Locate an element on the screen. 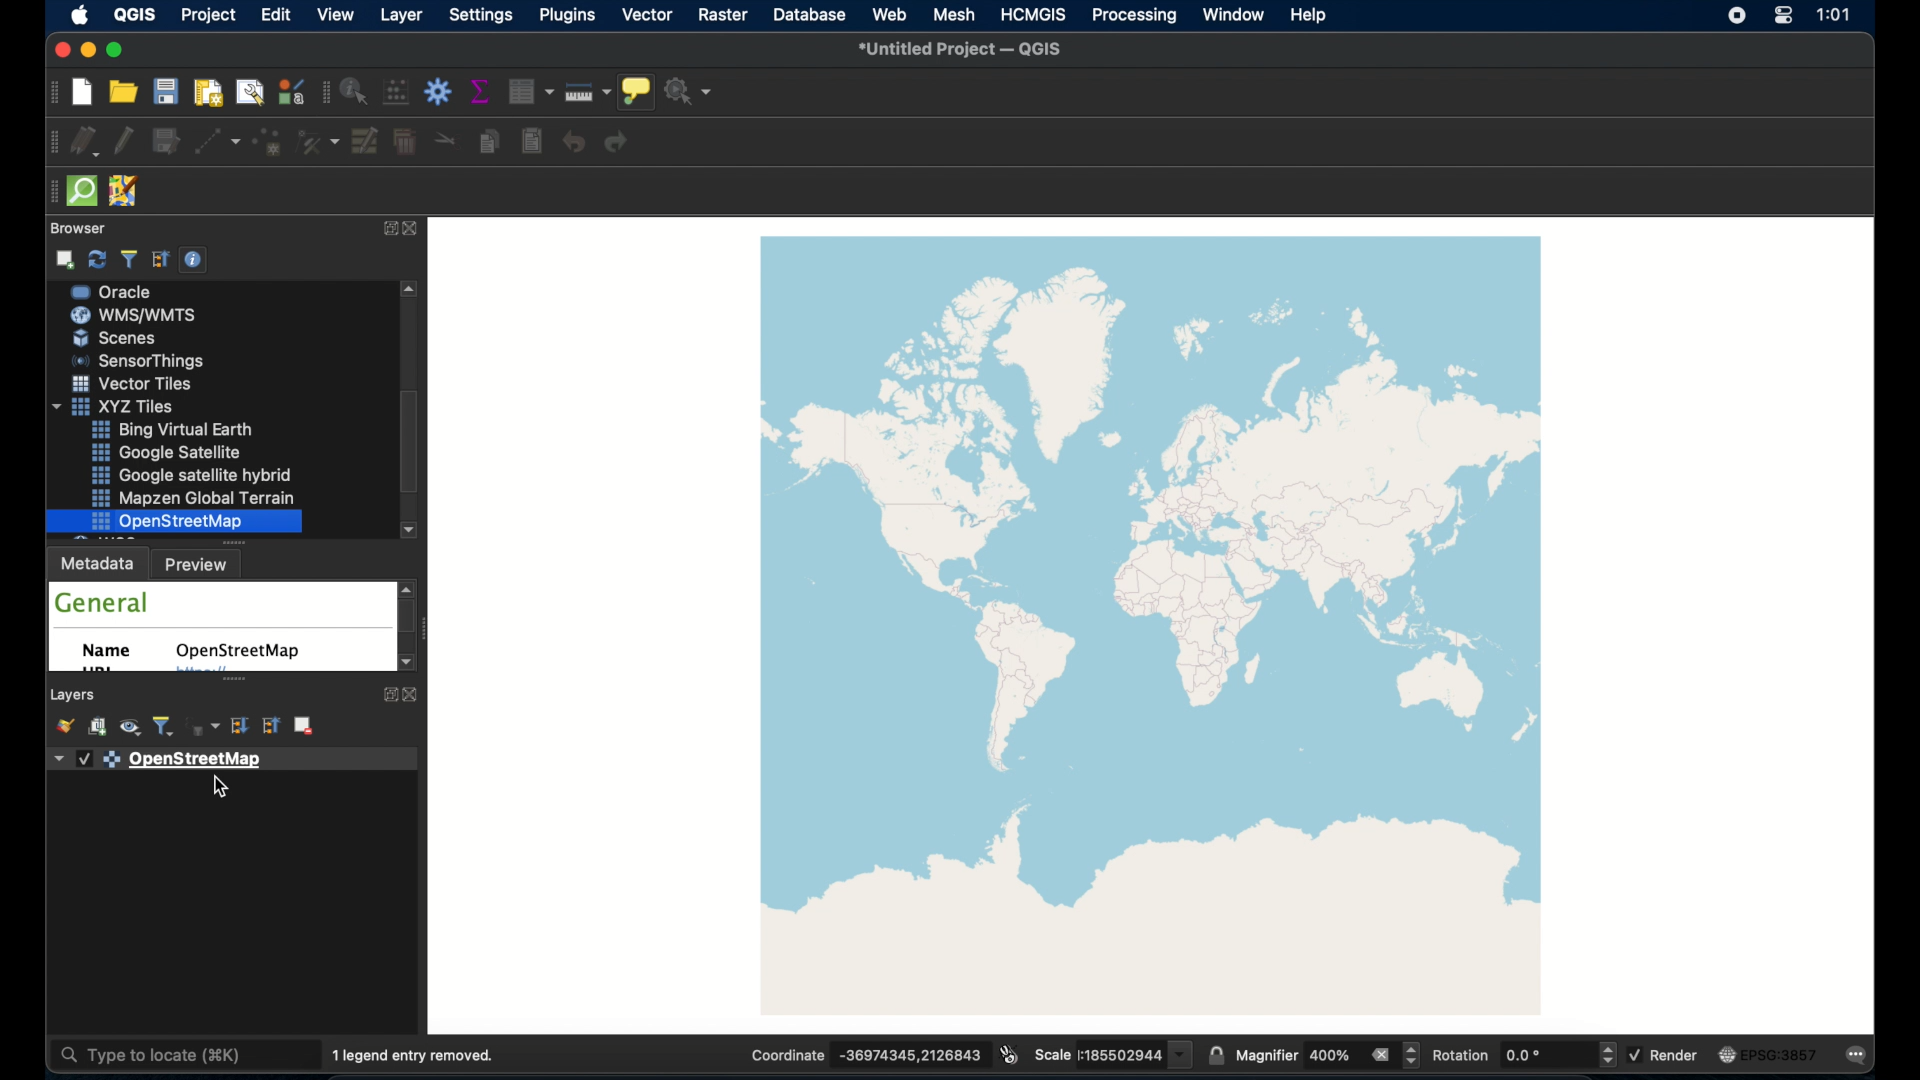 This screenshot has height=1080, width=1920. filter legend is located at coordinates (163, 727).